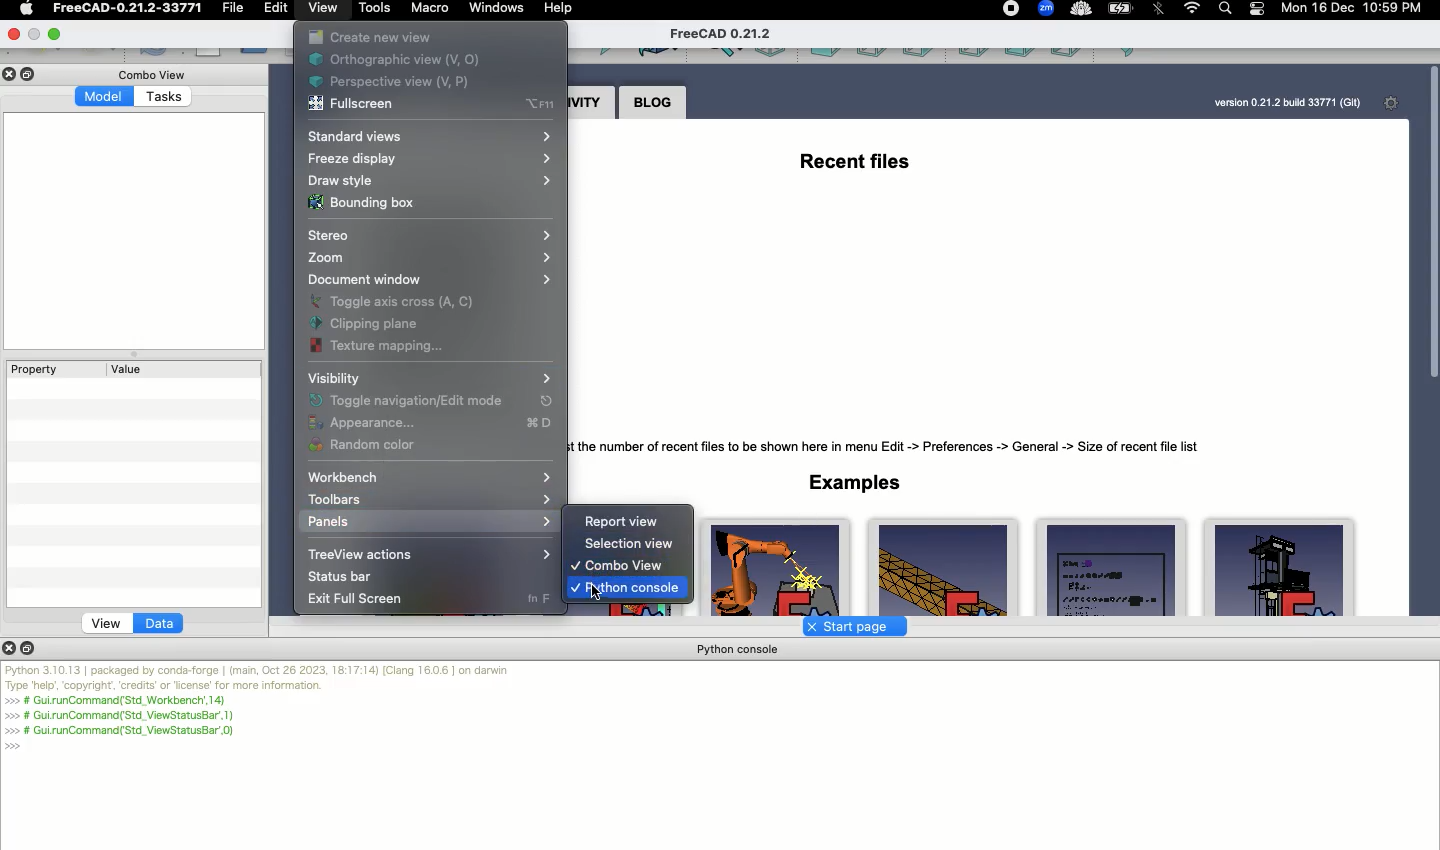  Describe the element at coordinates (1287, 103) in the screenshot. I see `version 0.21.2 build 33771 (Git)` at that location.